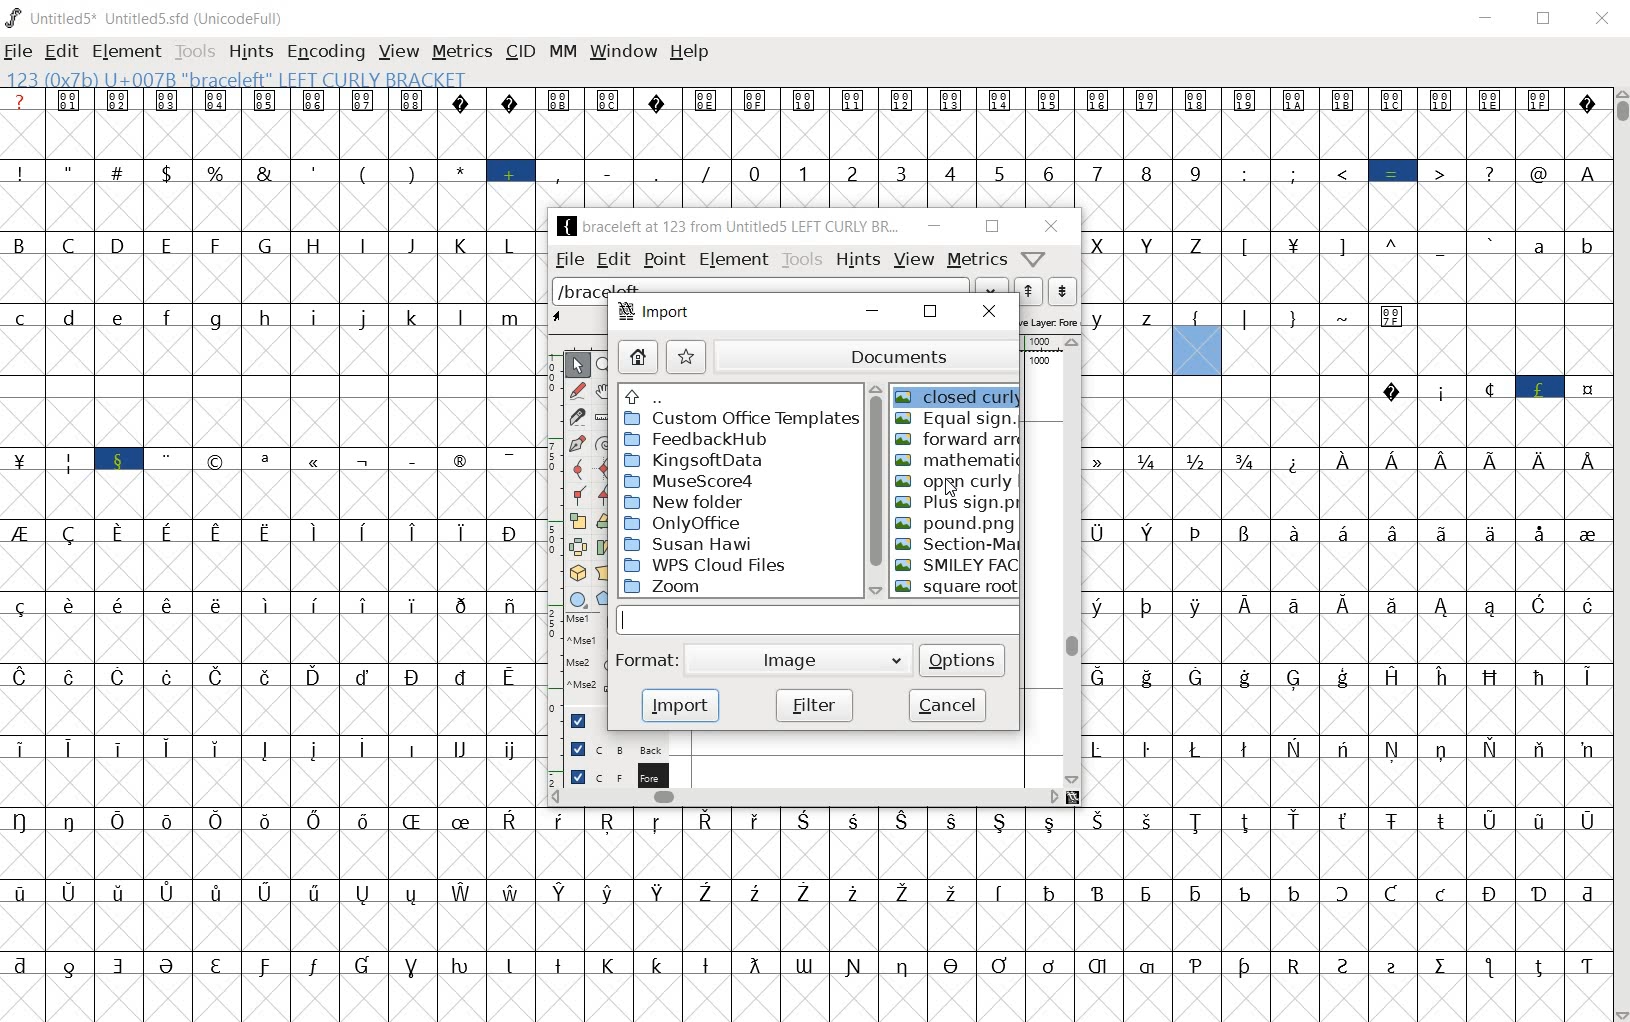  I want to click on Kingsoftdata, so click(696, 459).